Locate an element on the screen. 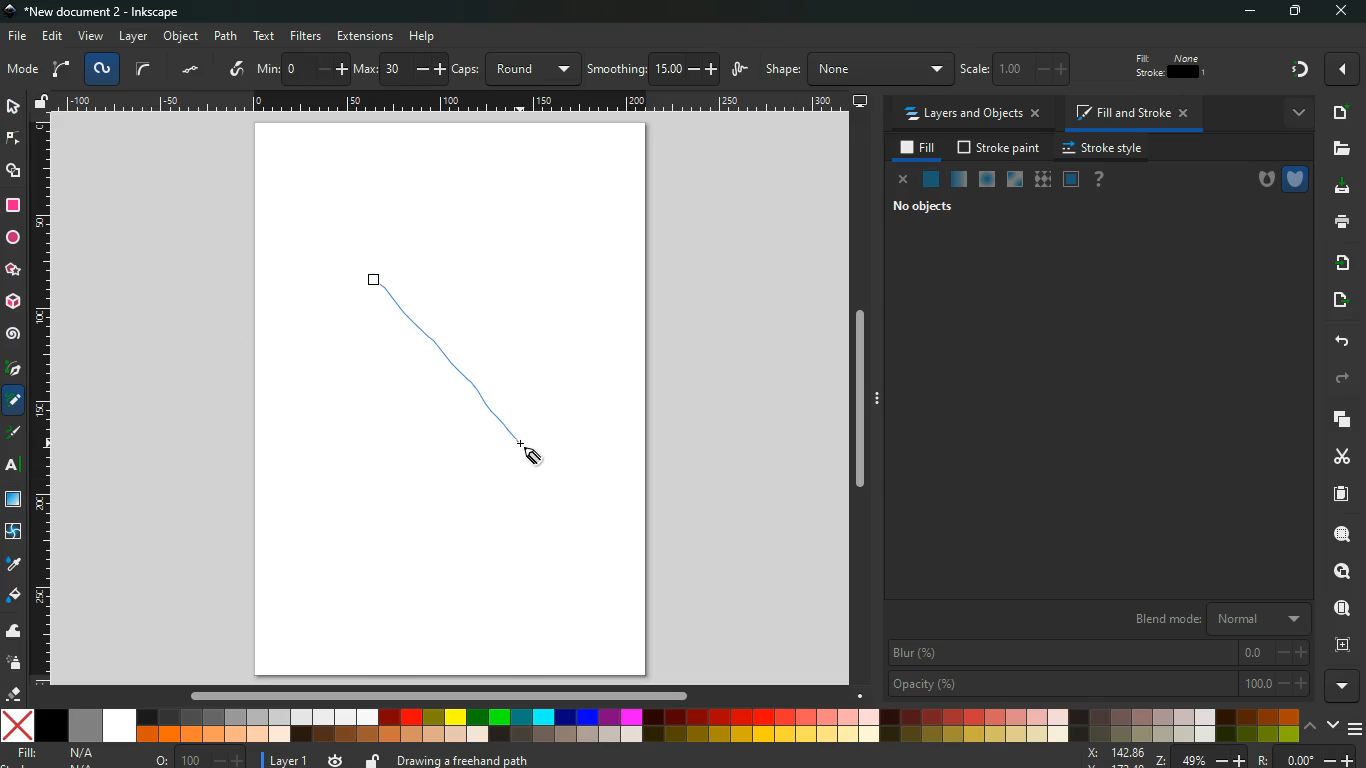 The image size is (1366, 768). layers and objects is located at coordinates (972, 114).